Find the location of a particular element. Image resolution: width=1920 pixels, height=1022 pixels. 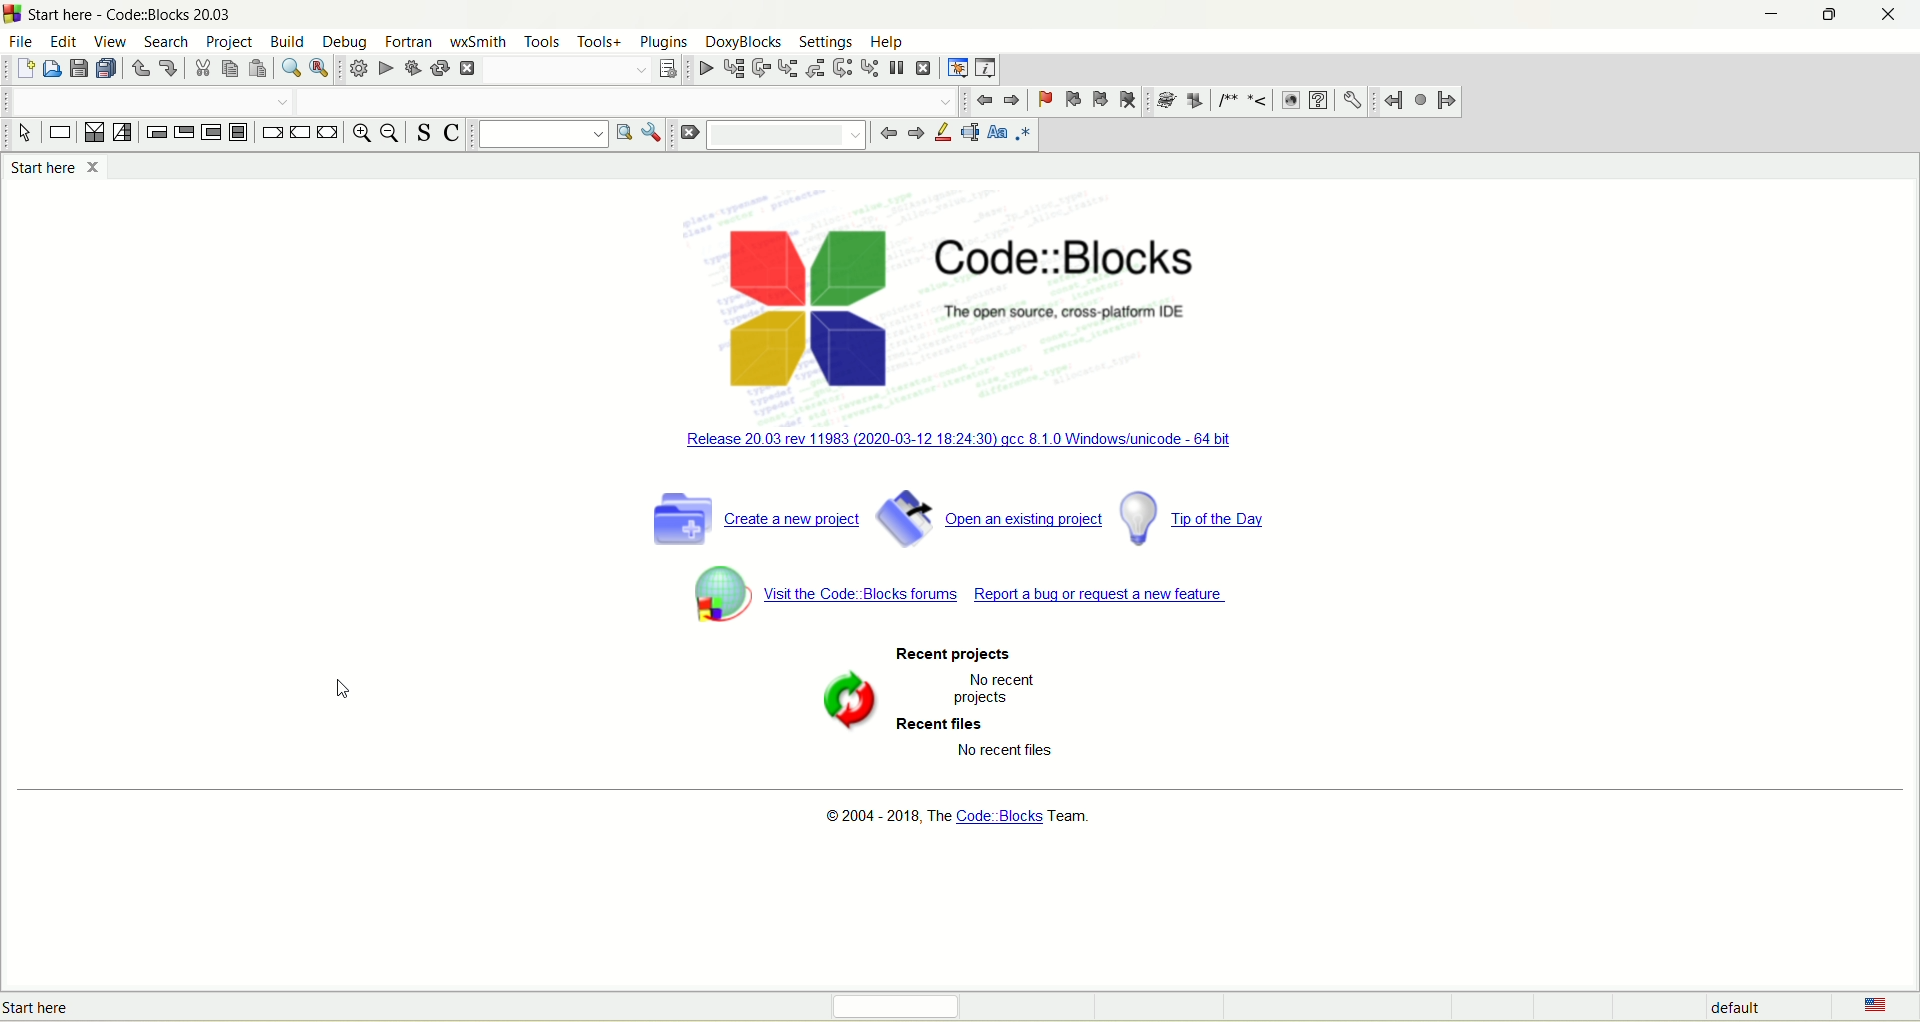

save is located at coordinates (80, 68).